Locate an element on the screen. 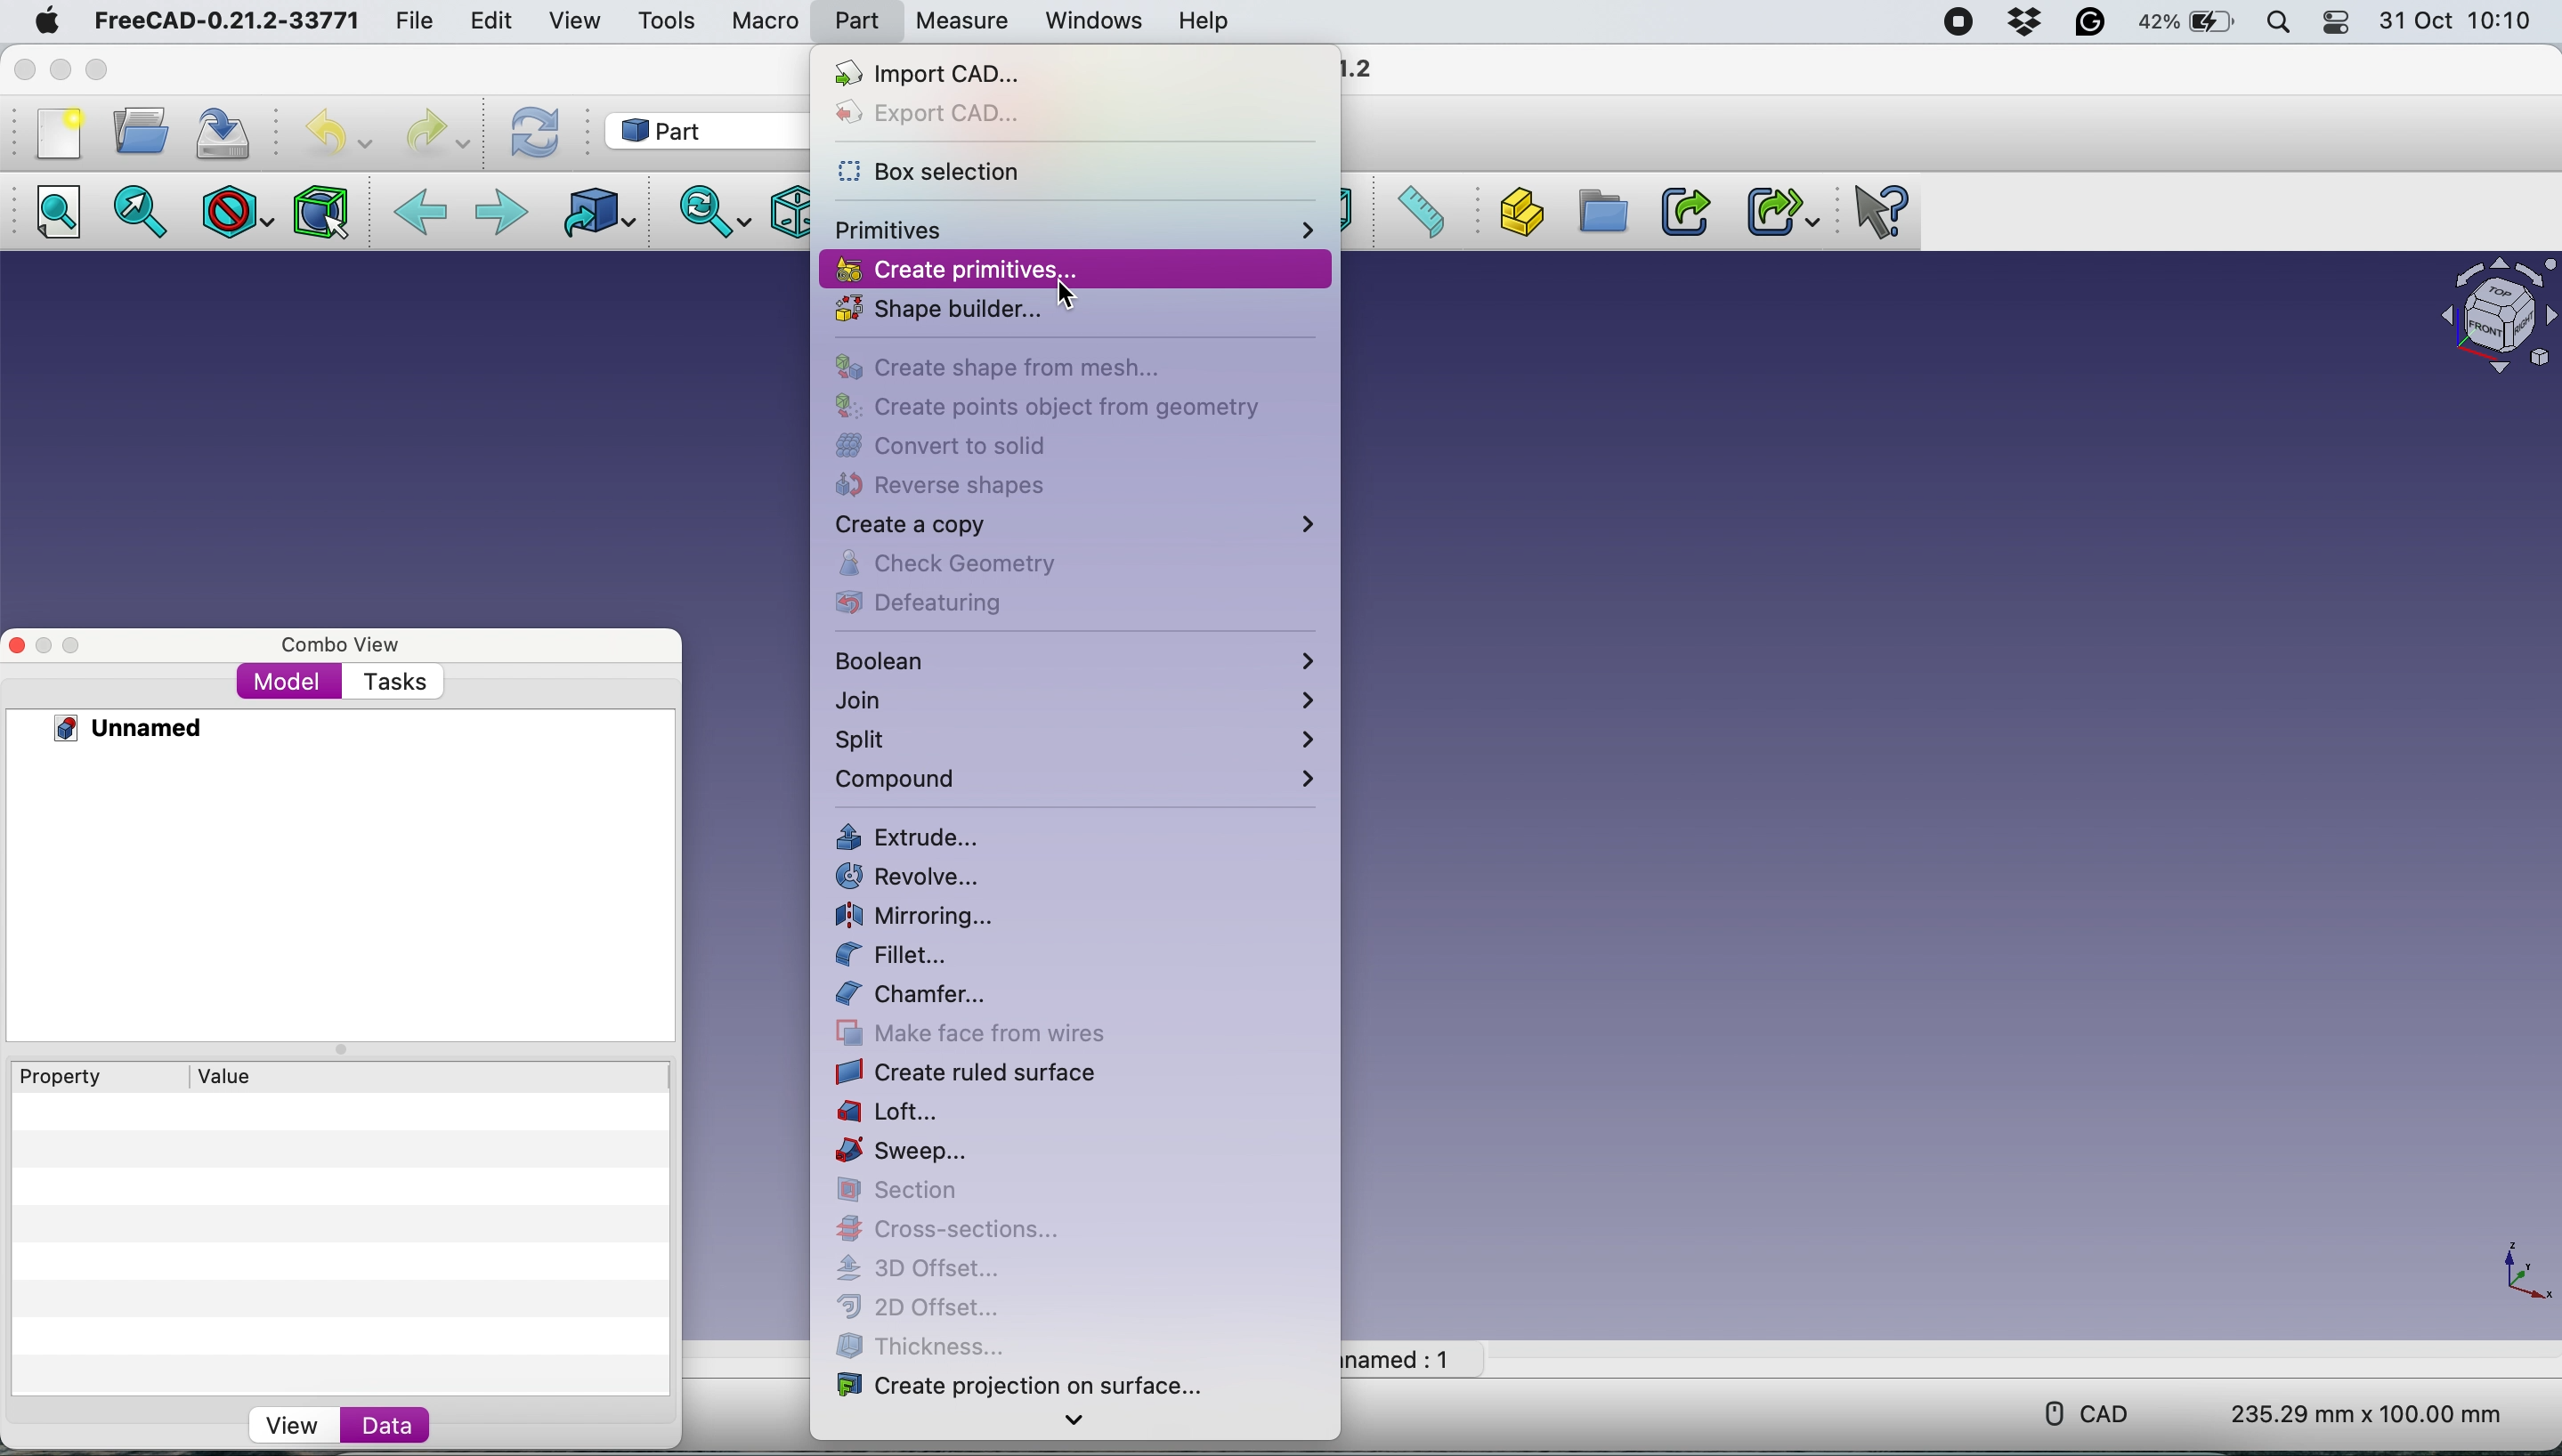  defeaturing is located at coordinates (926, 605).